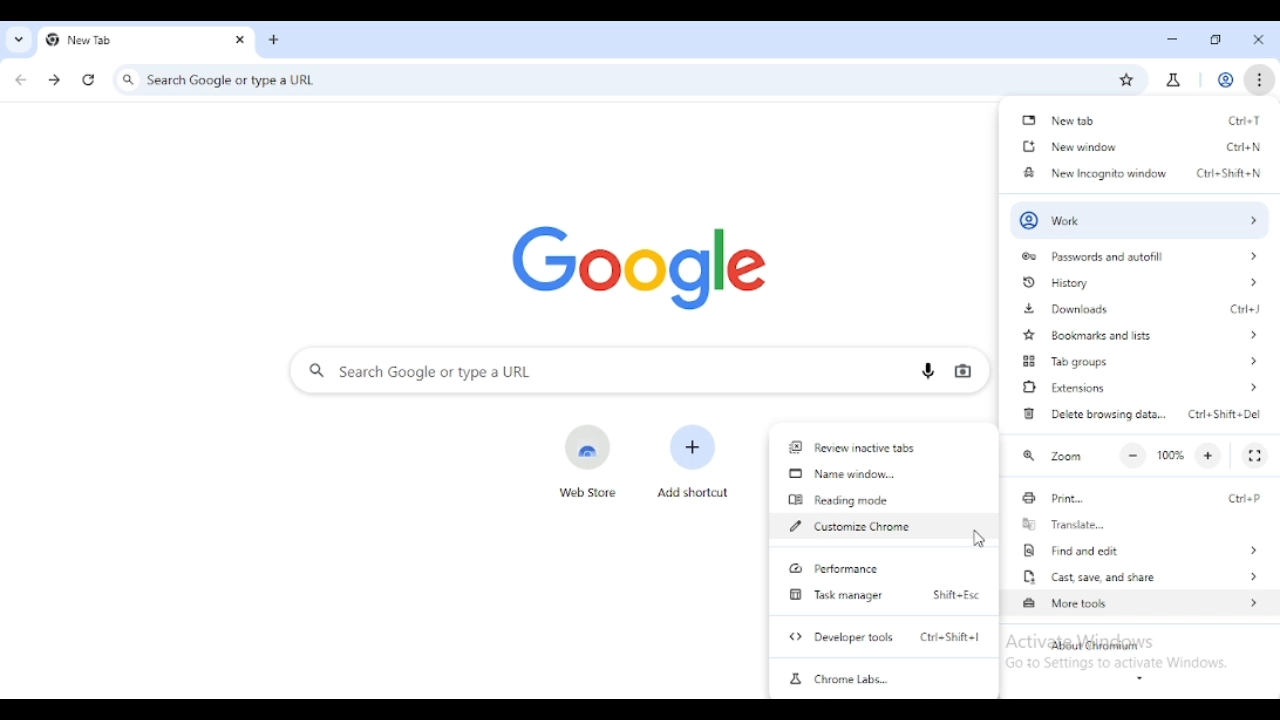 The image size is (1280, 720). What do you see at coordinates (54, 80) in the screenshot?
I see `click to go forward` at bounding box center [54, 80].